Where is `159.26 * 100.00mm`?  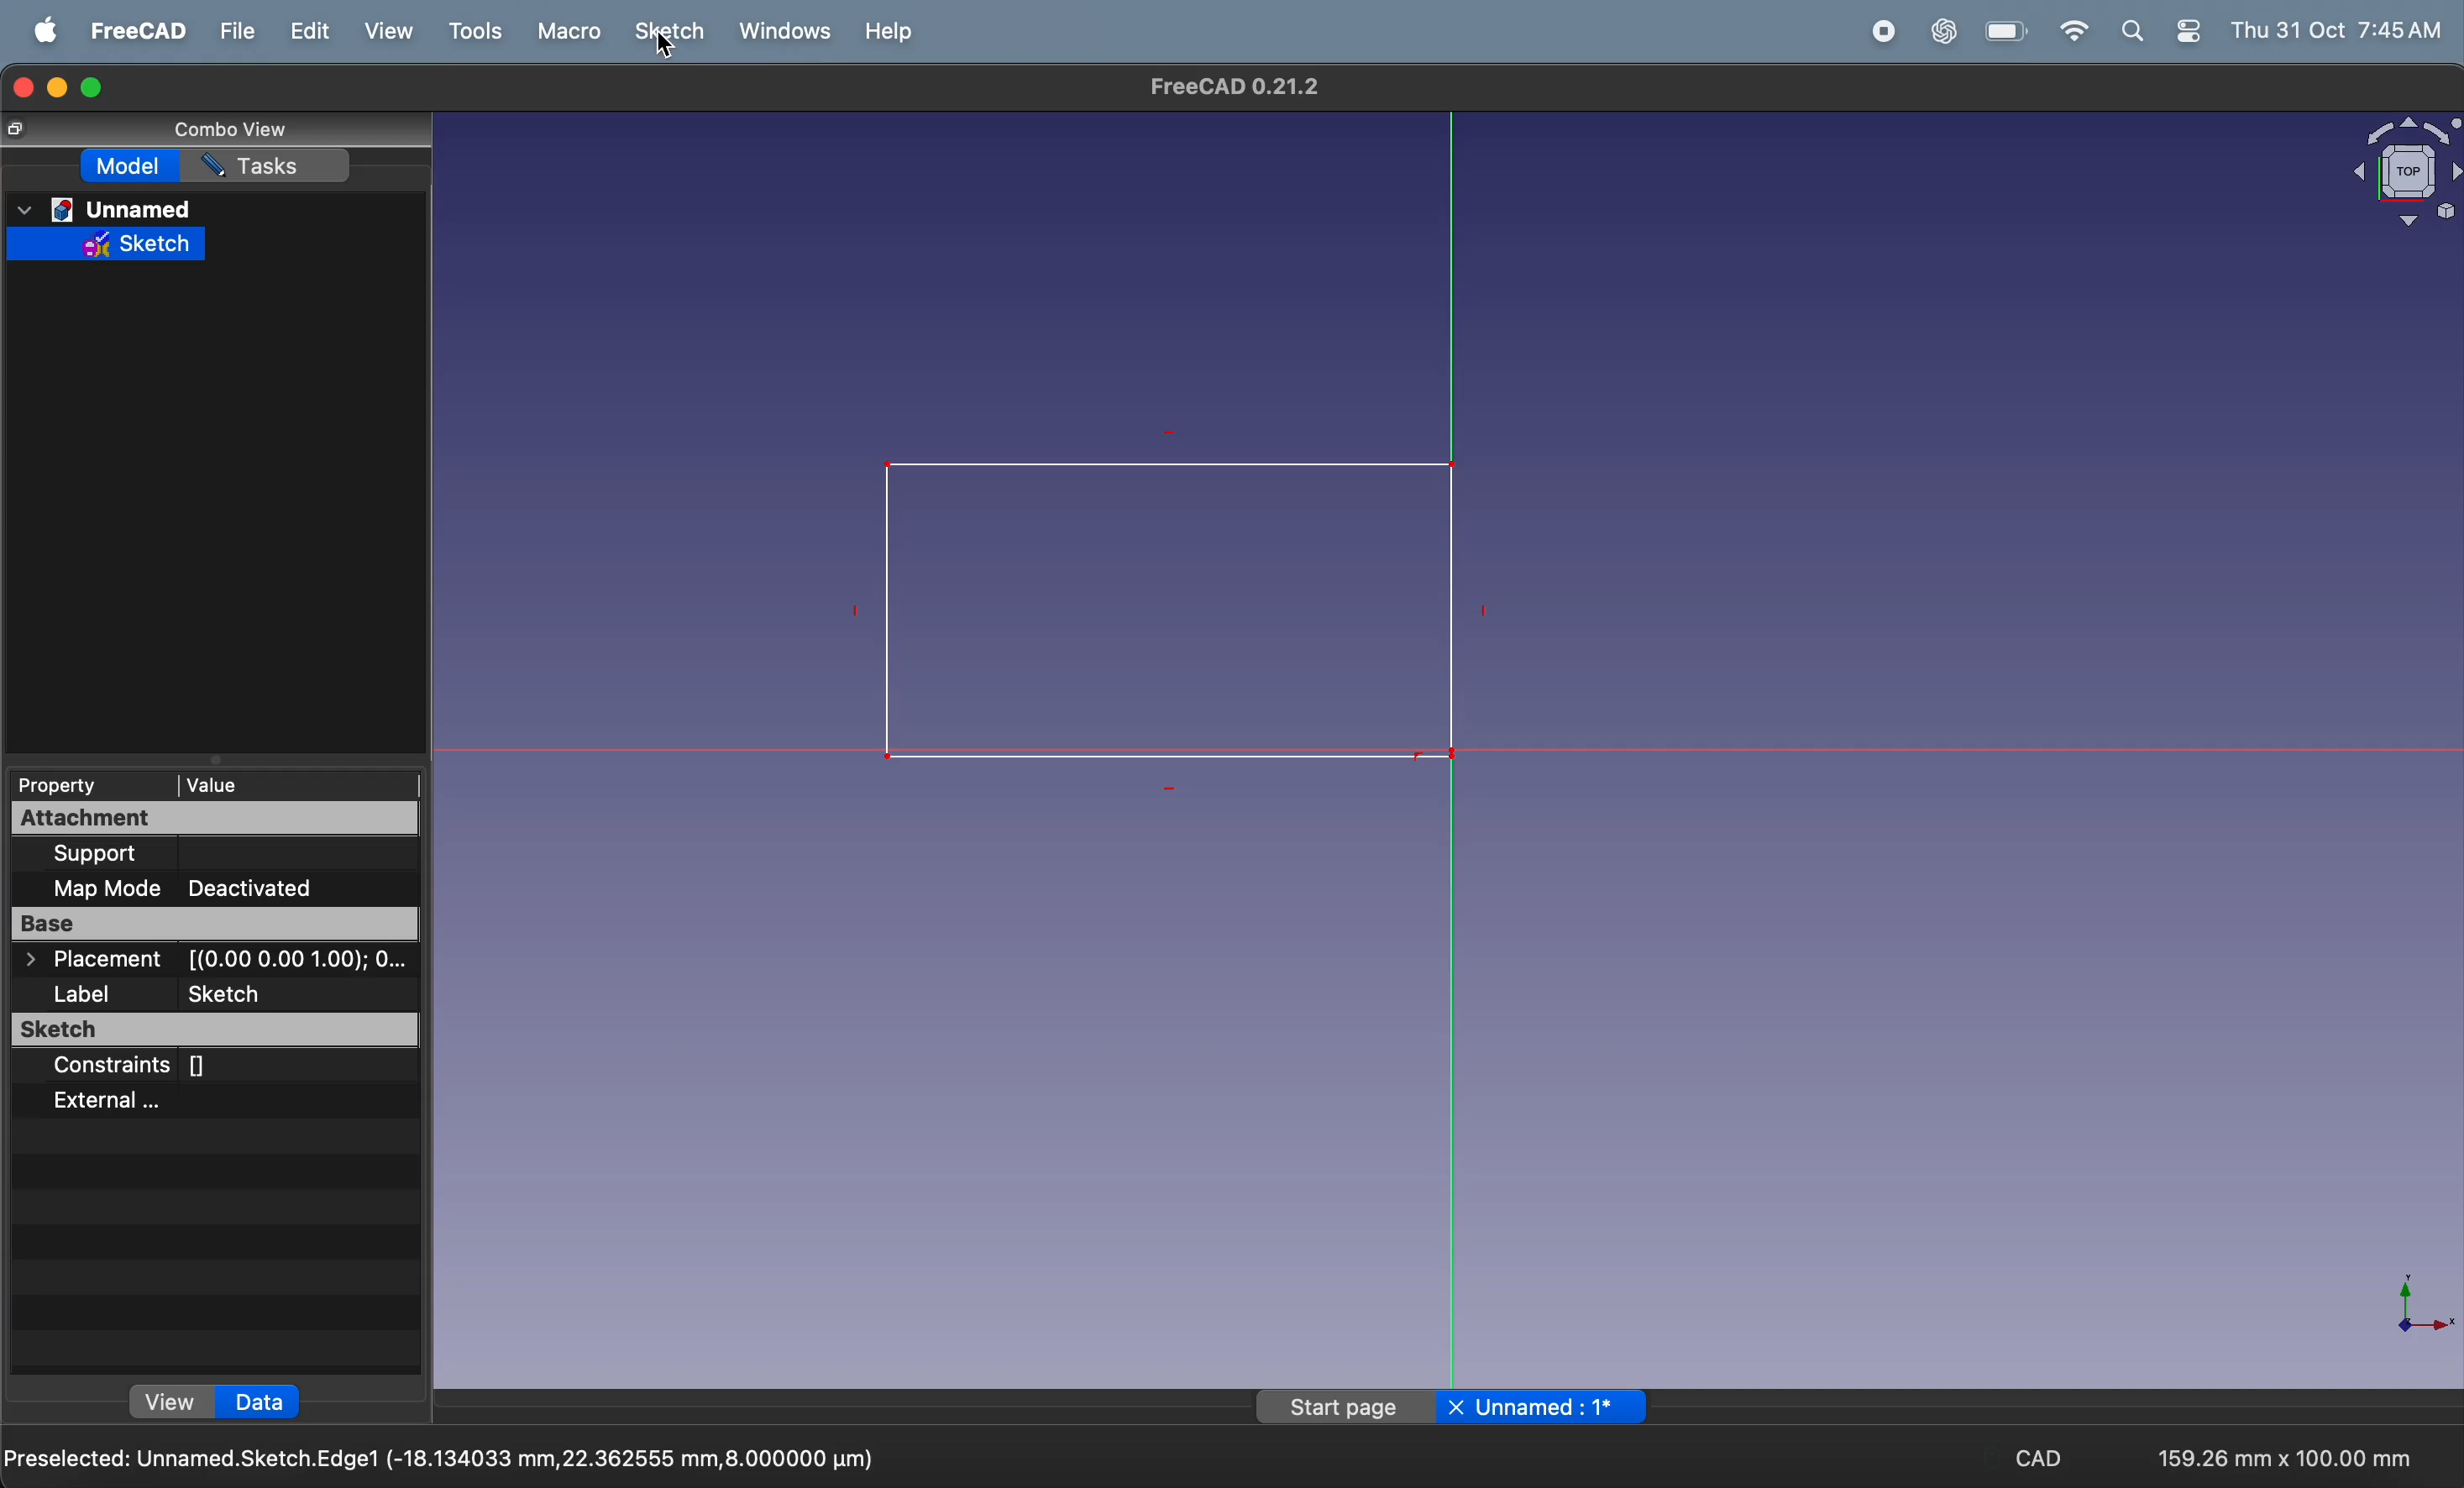 159.26 * 100.00mm is located at coordinates (2289, 1452).